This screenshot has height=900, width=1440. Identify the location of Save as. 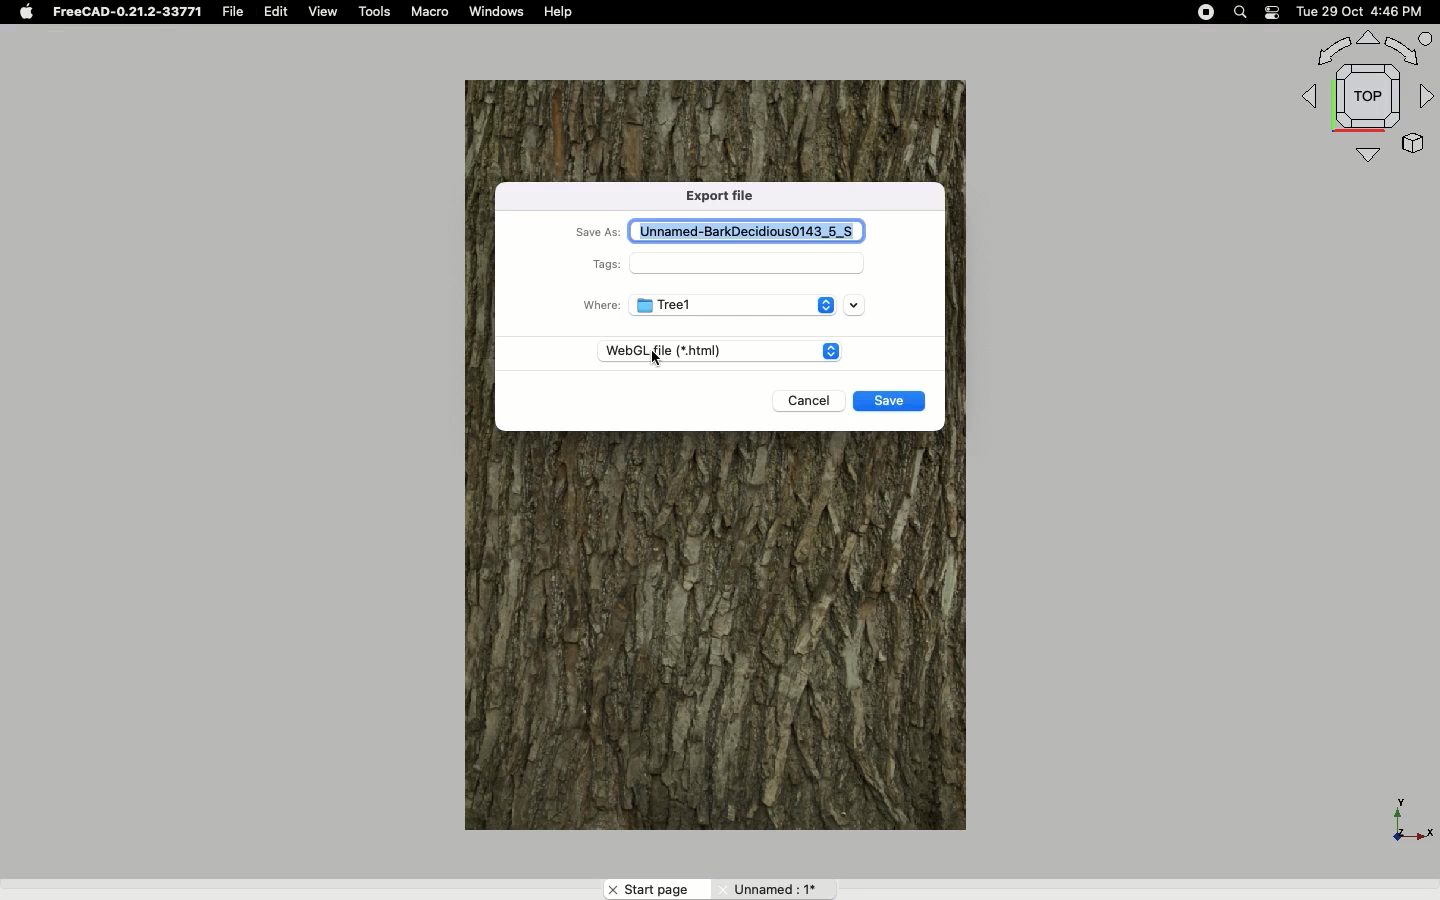
(599, 231).